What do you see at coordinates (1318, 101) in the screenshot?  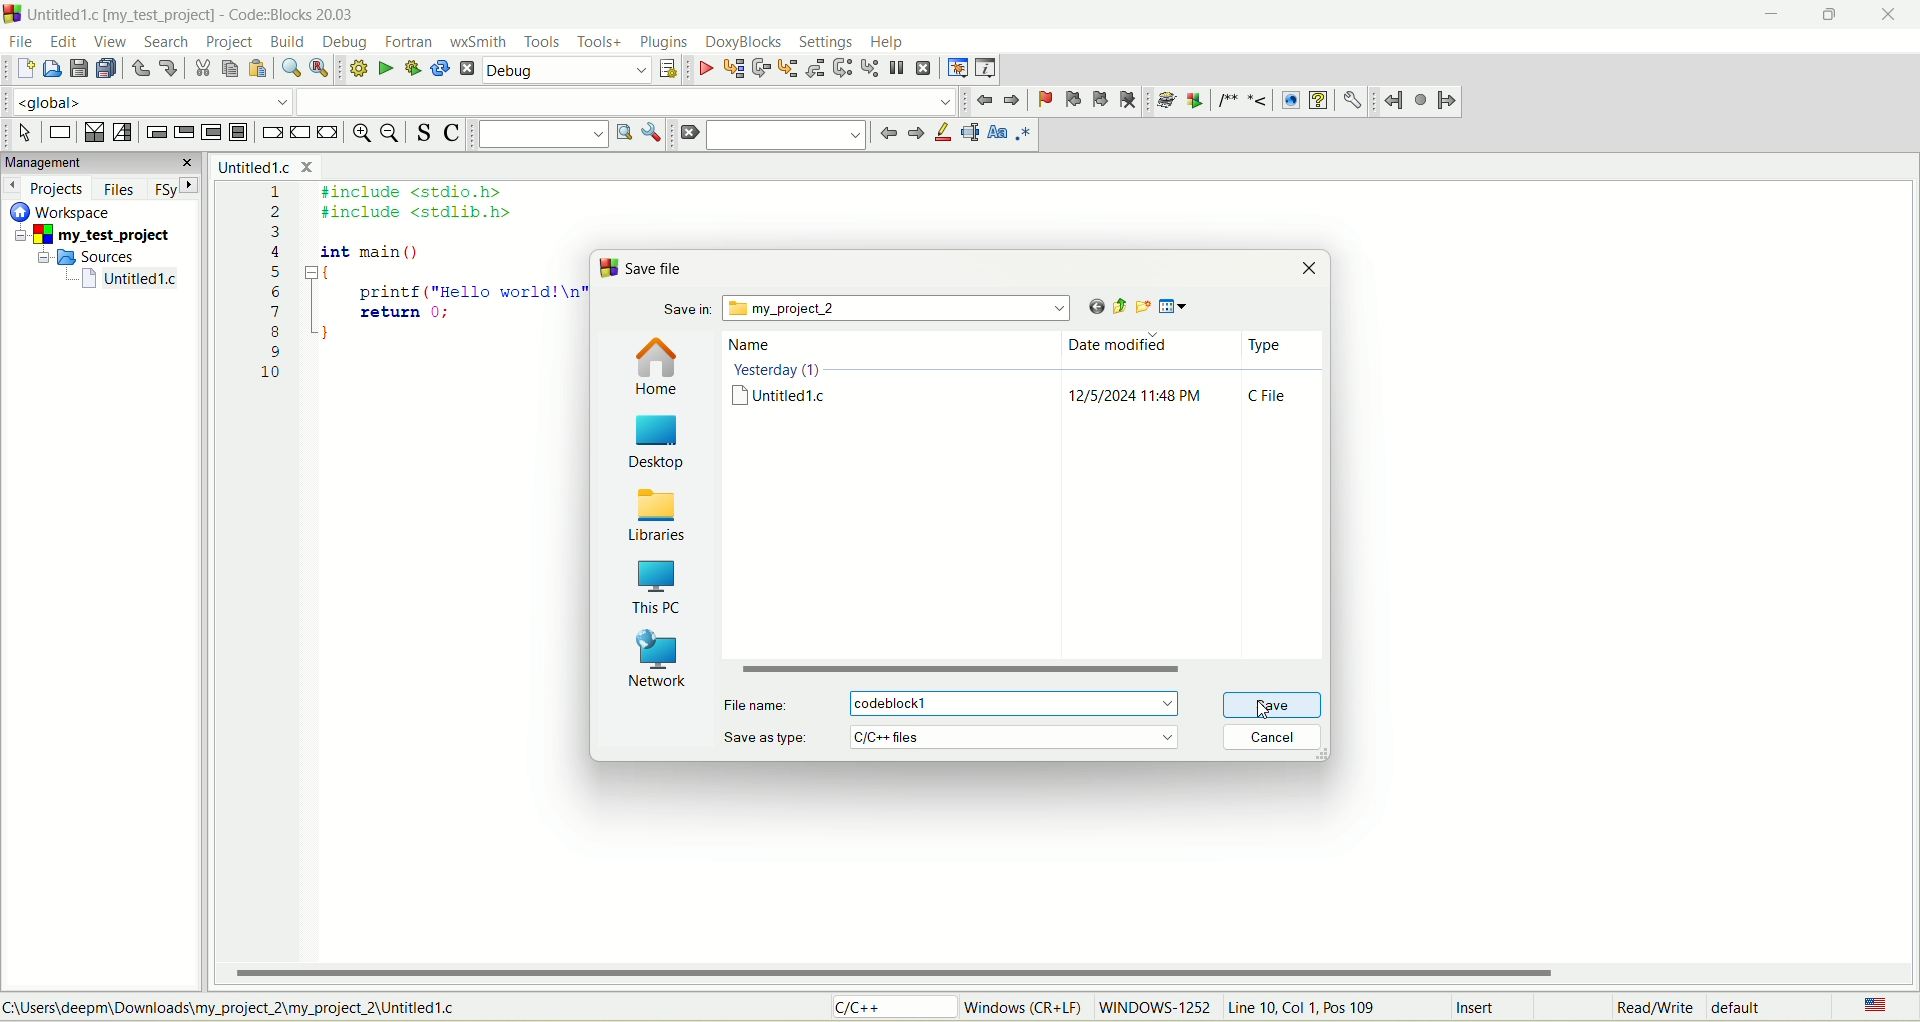 I see `CHM` at bounding box center [1318, 101].